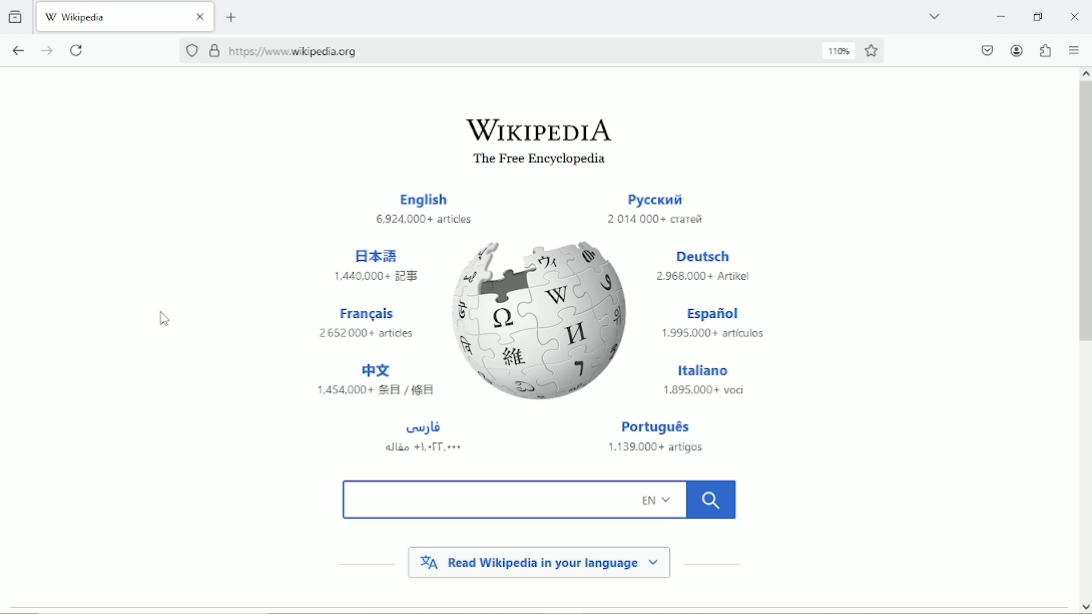 The height and width of the screenshot is (614, 1092). Describe the element at coordinates (190, 49) in the screenshot. I see `no trackers known to firefox were detected on this page` at that location.